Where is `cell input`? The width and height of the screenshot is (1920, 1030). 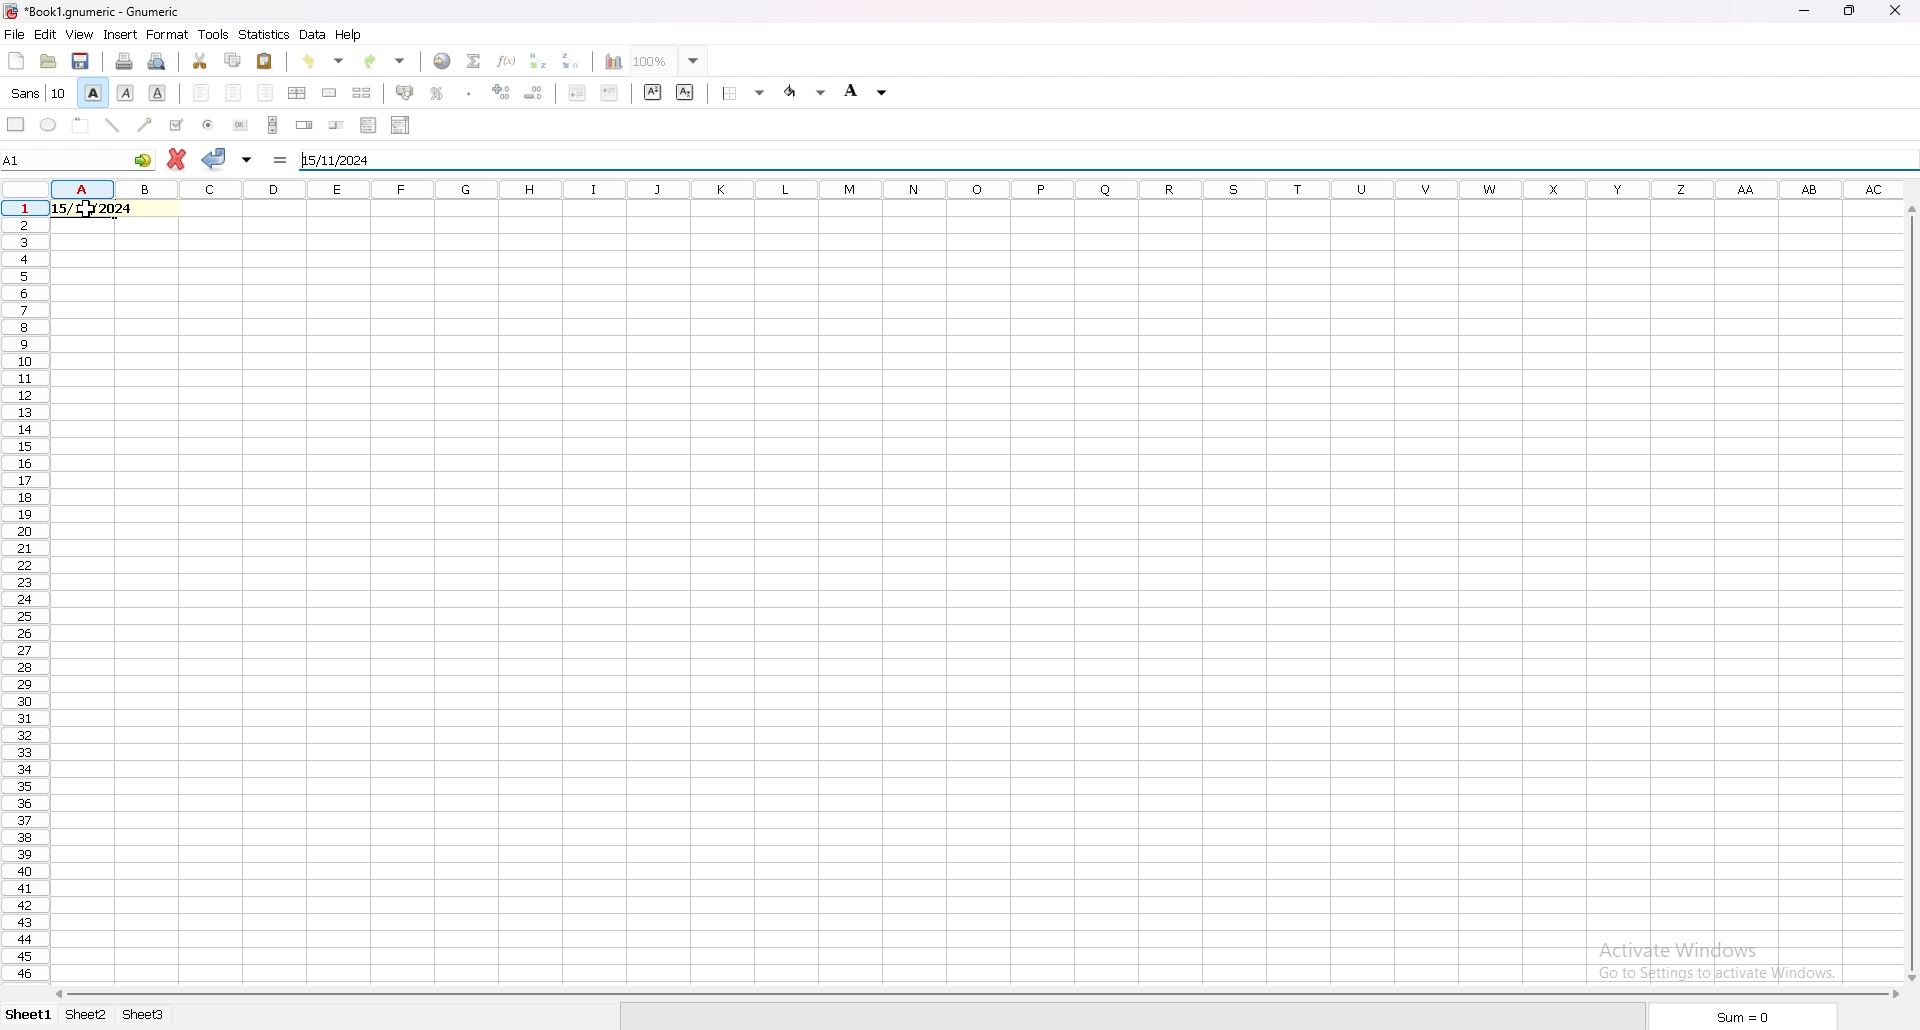 cell input is located at coordinates (103, 208).